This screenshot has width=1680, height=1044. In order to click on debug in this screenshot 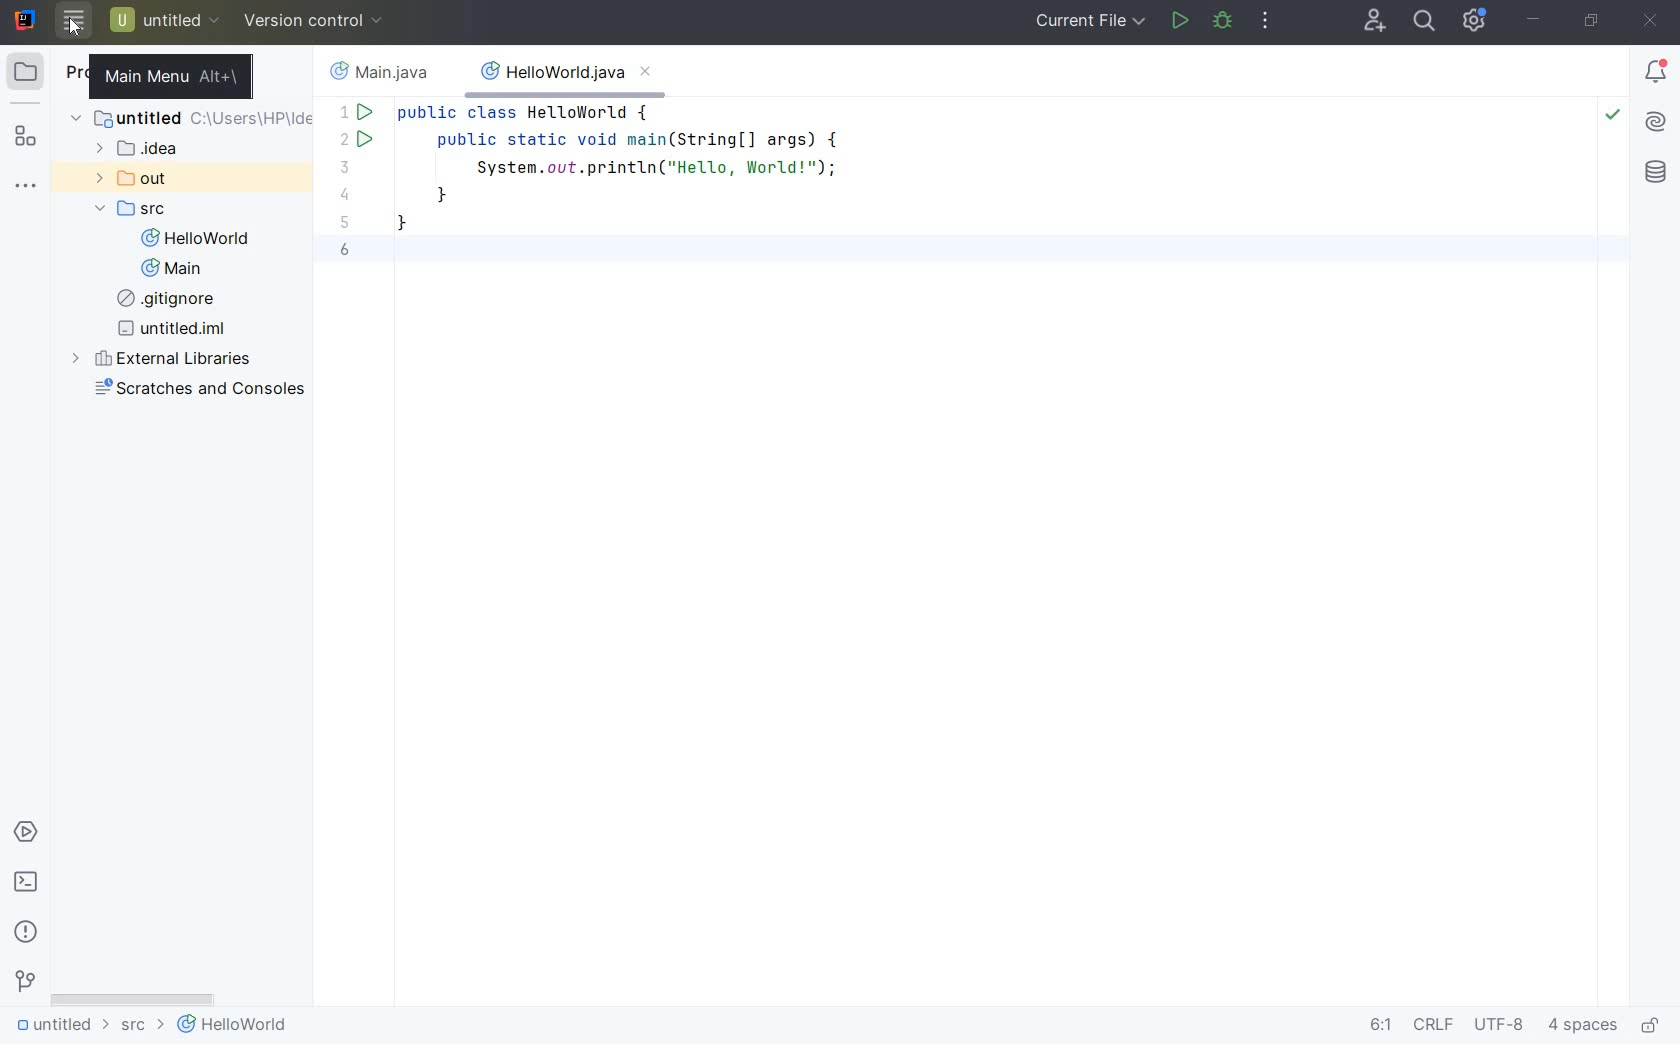, I will do `click(1223, 21)`.